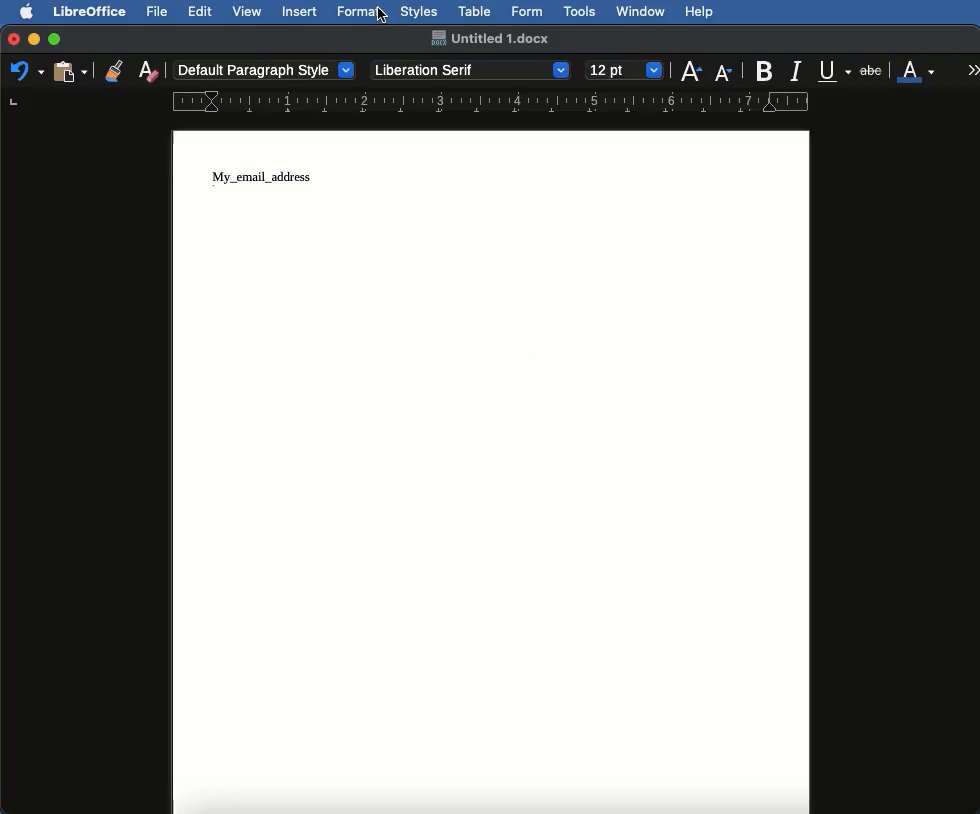  I want to click on Format, so click(360, 12).